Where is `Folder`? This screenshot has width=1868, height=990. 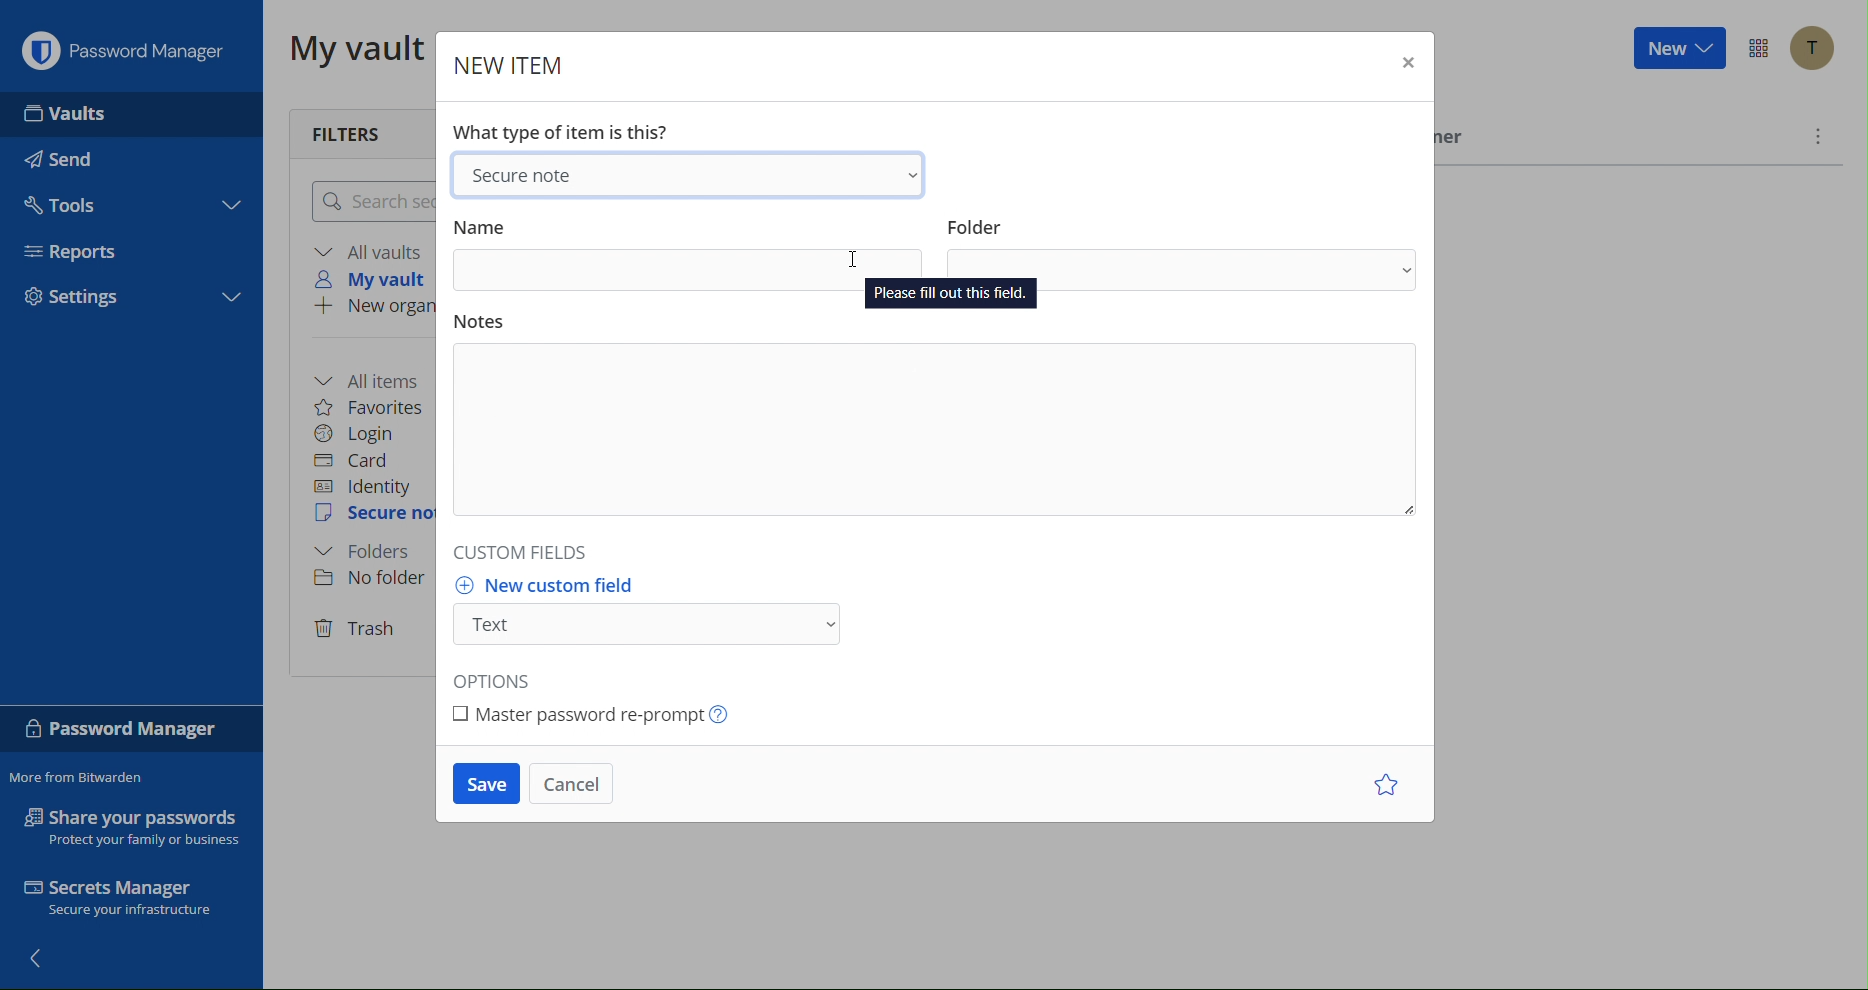 Folder is located at coordinates (371, 552).